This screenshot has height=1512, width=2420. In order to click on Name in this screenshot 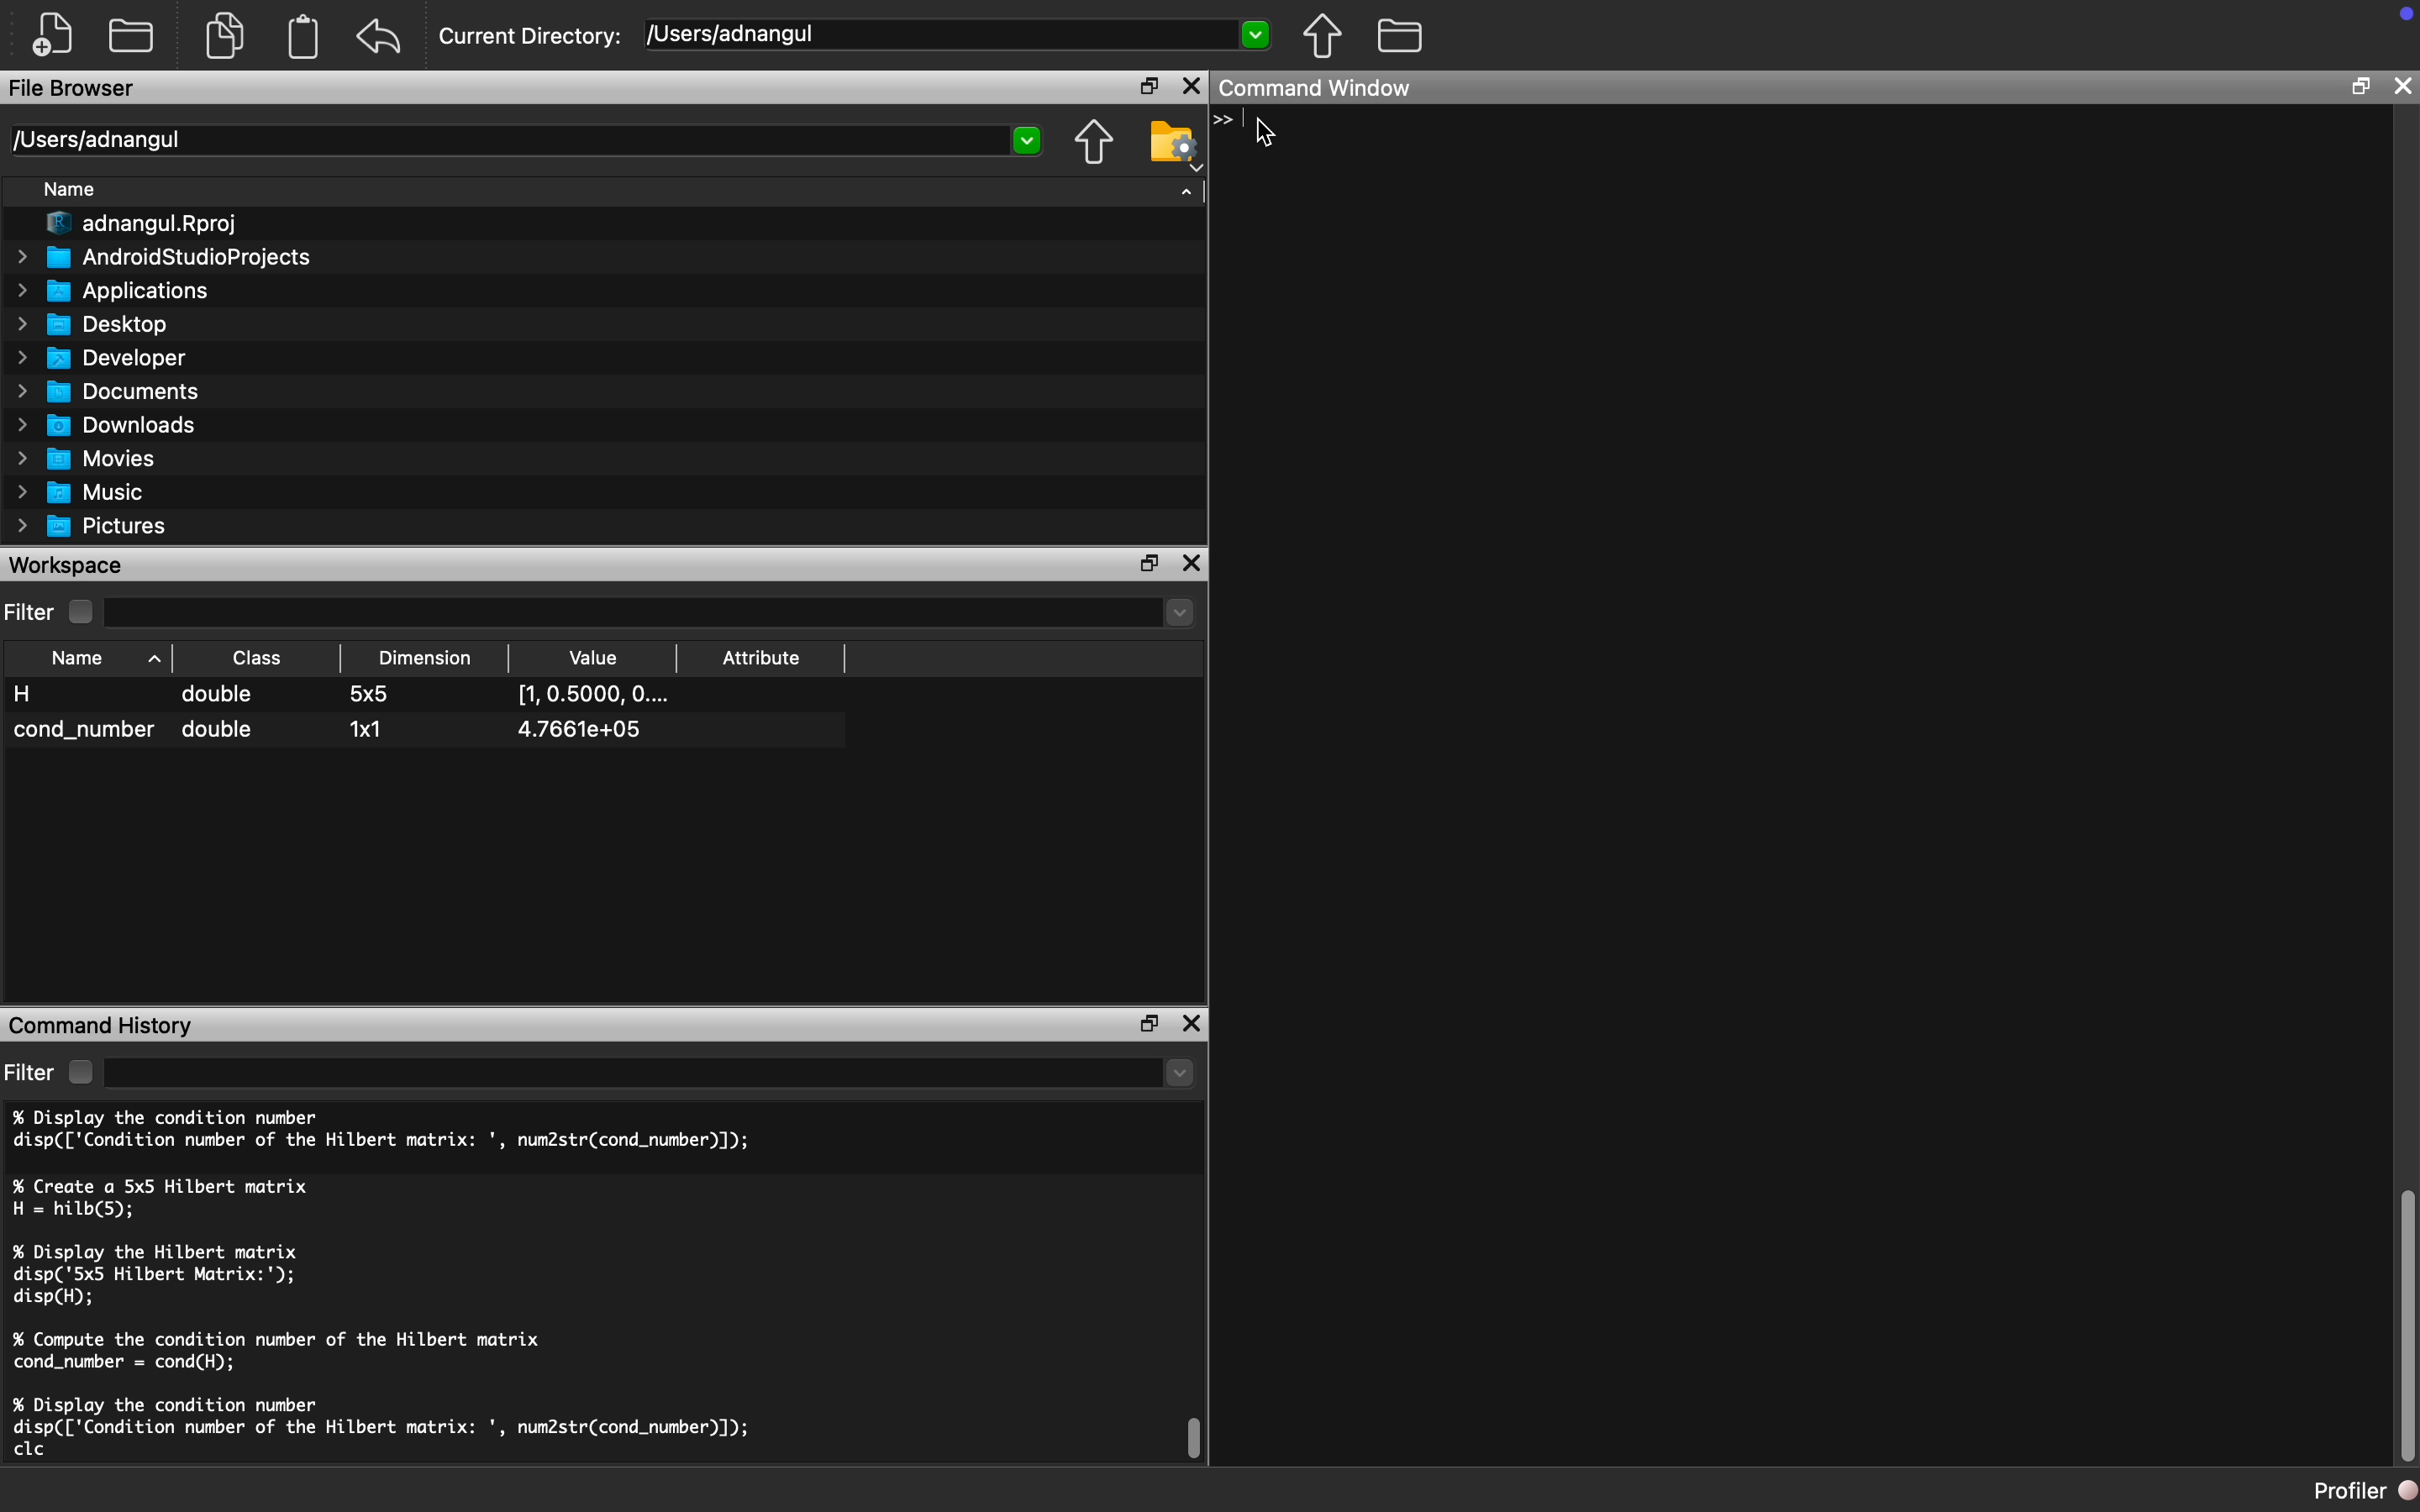, I will do `click(66, 188)`.